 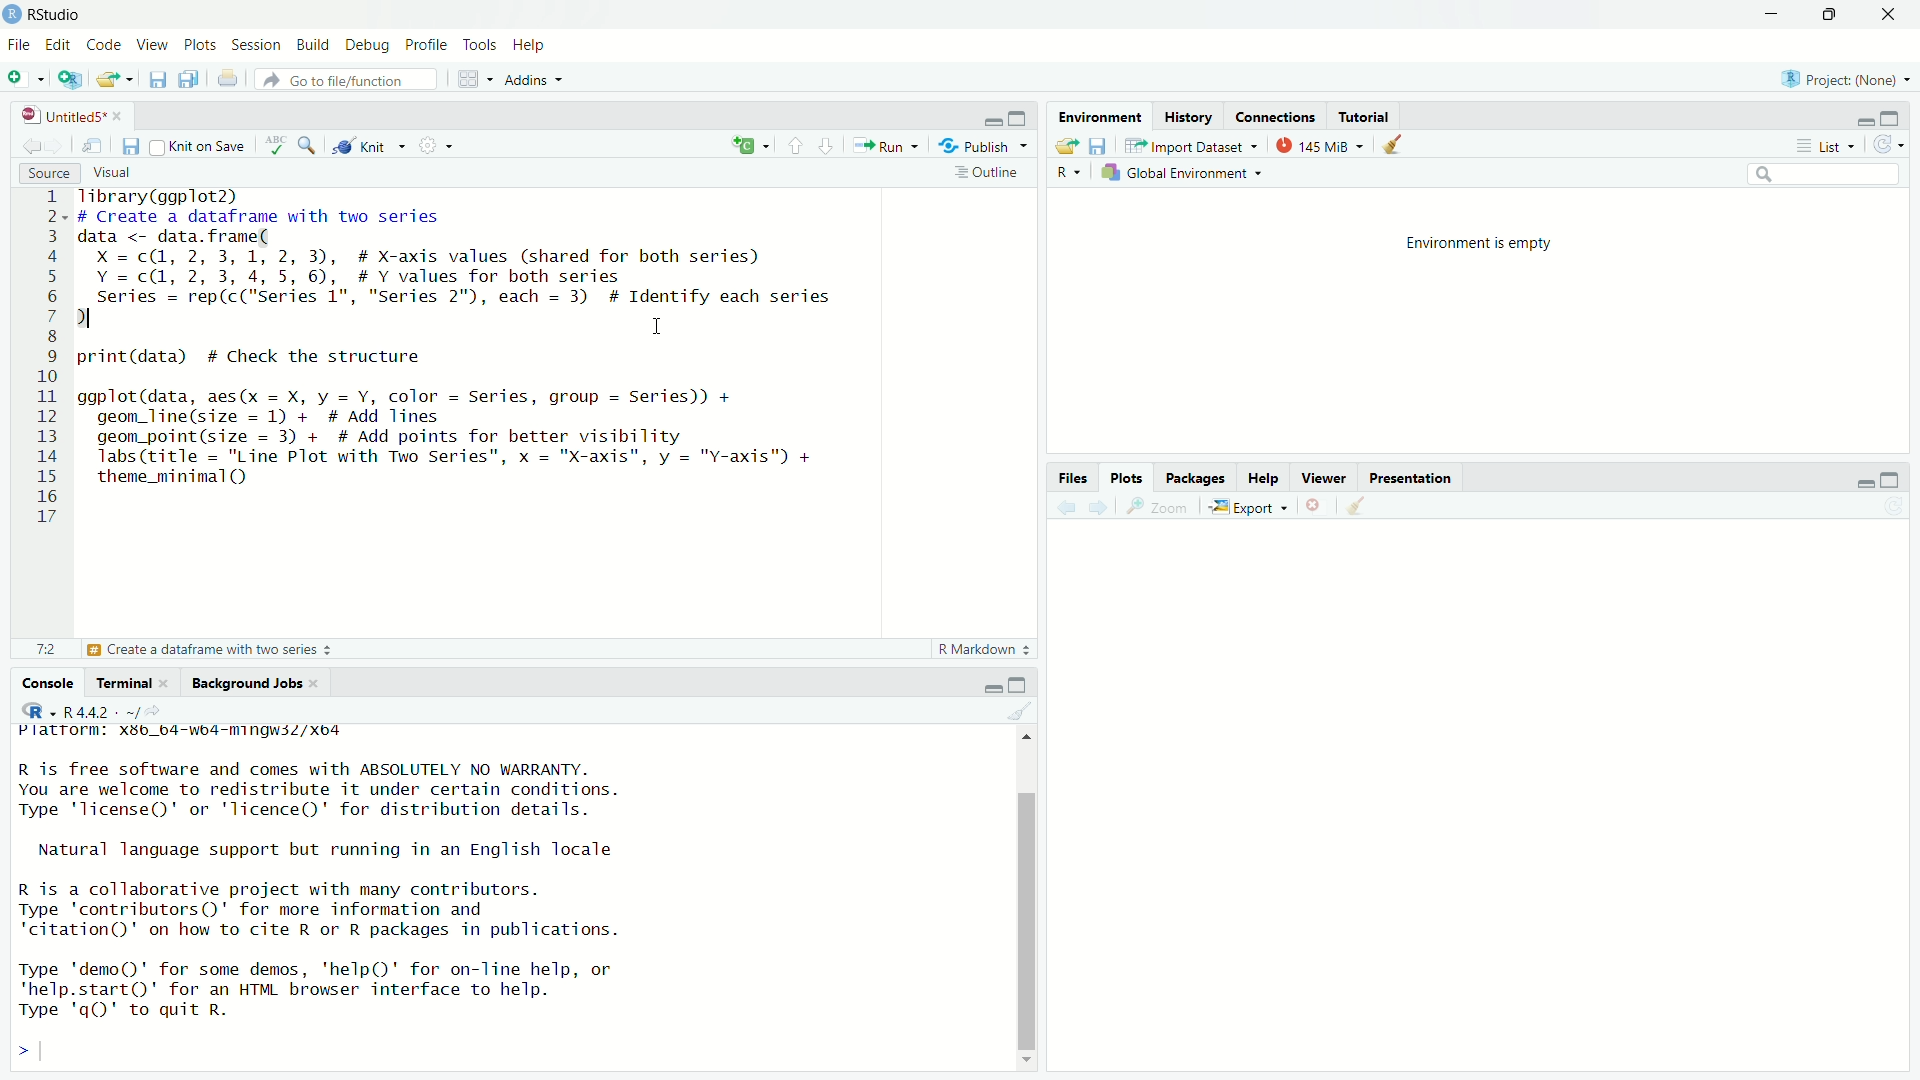 I want to click on Clear object from the workspace, so click(x=1020, y=711).